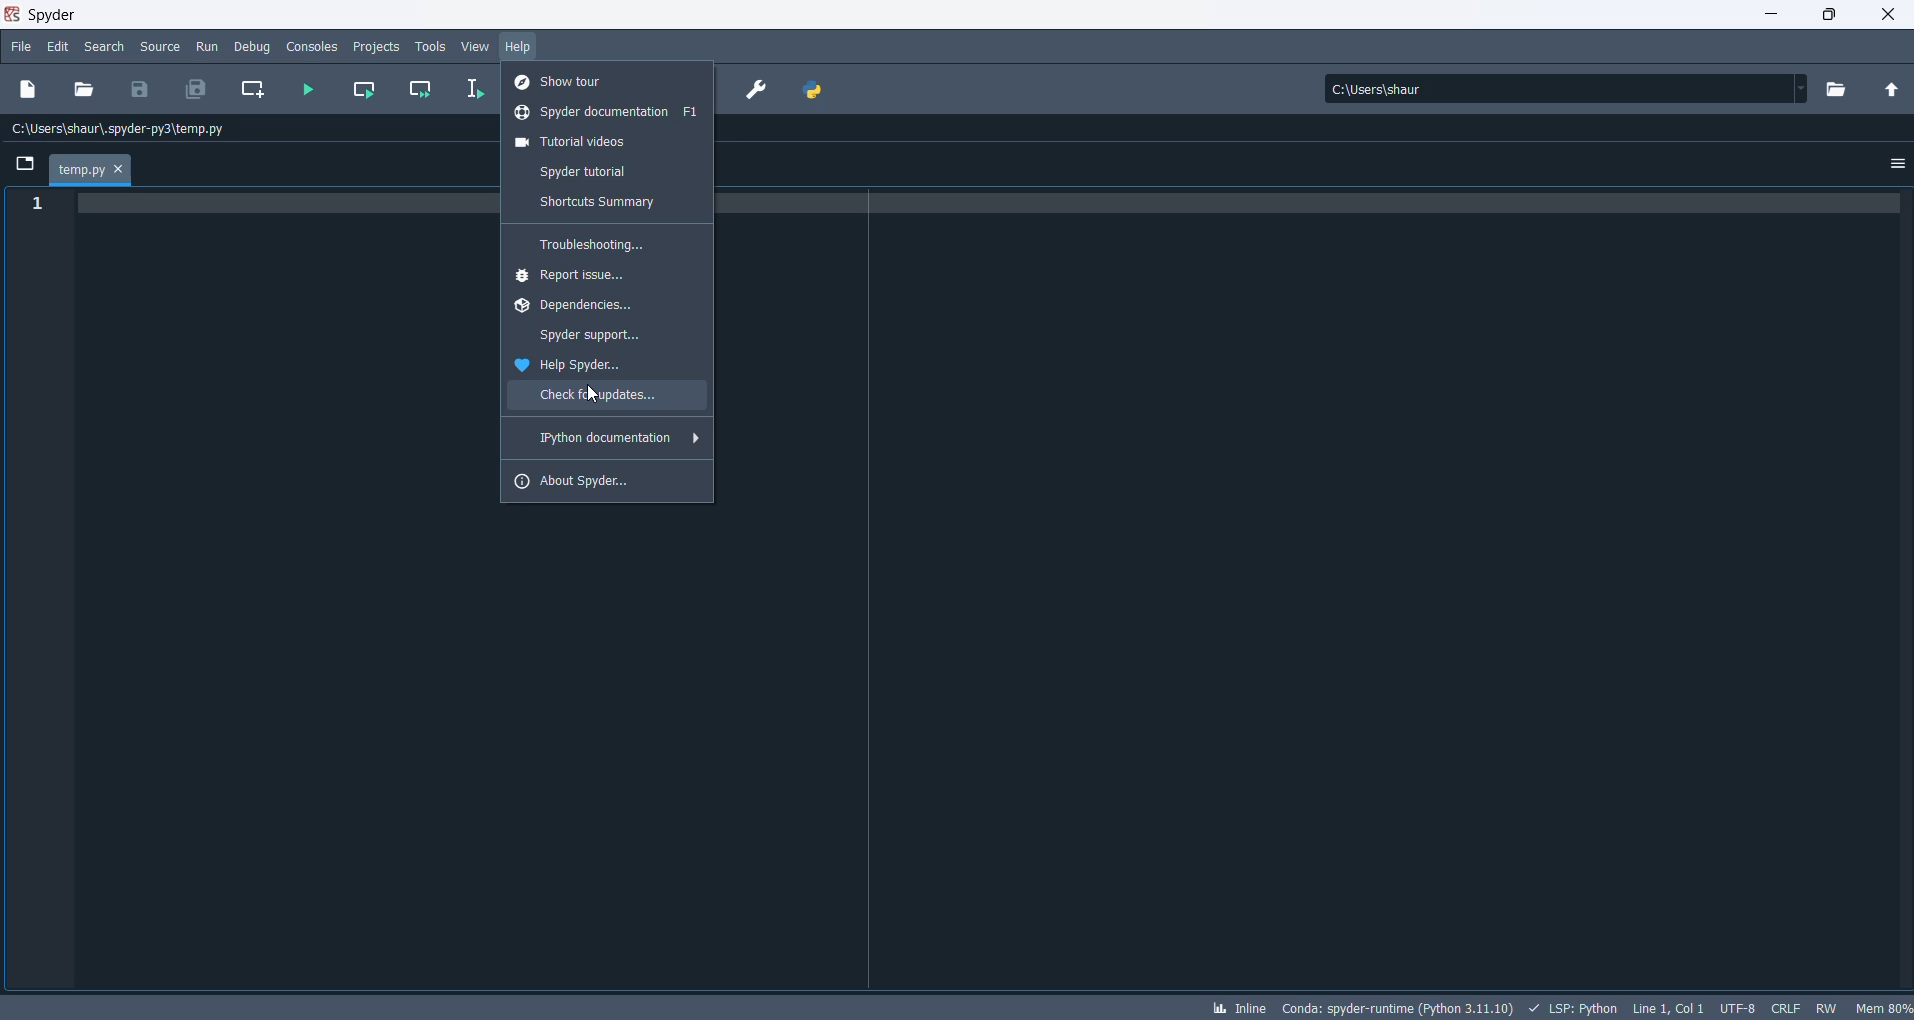 The width and height of the screenshot is (1914, 1020). I want to click on tutorial videos, so click(607, 143).